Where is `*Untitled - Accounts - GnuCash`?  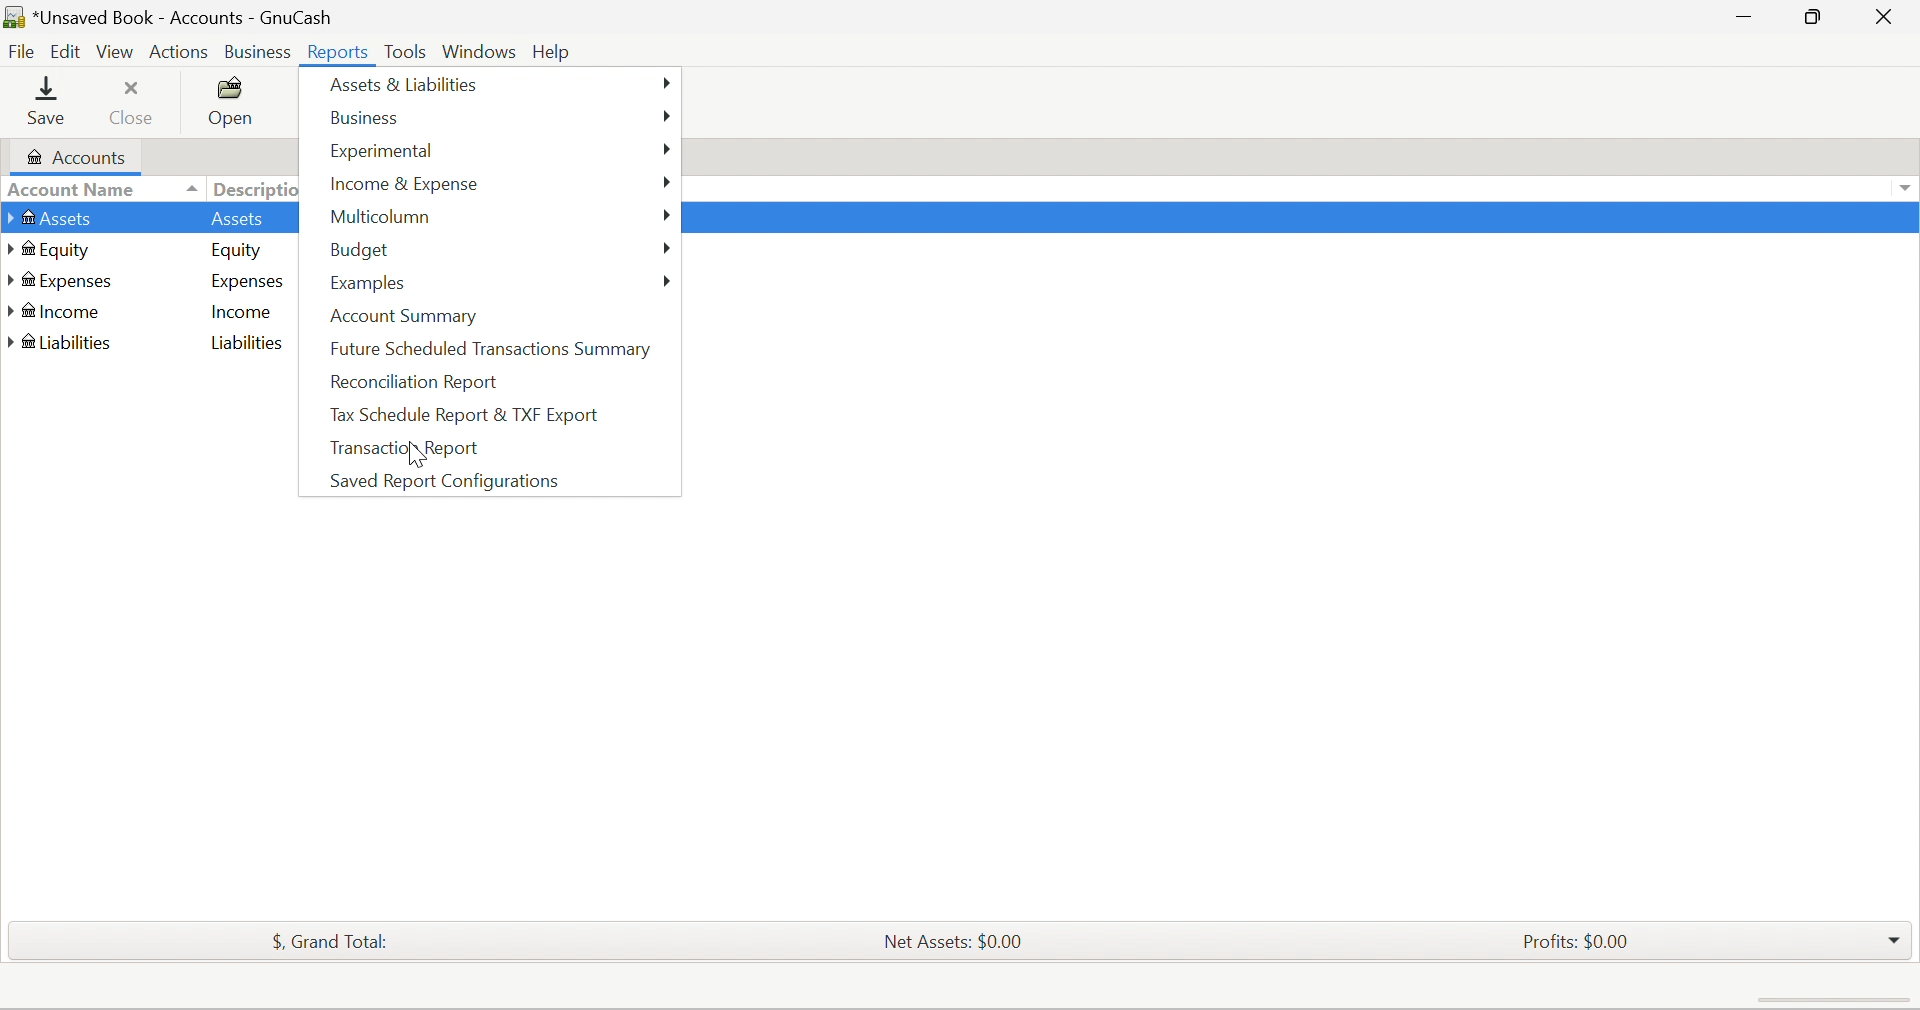 *Untitled - Accounts - GnuCash is located at coordinates (171, 16).